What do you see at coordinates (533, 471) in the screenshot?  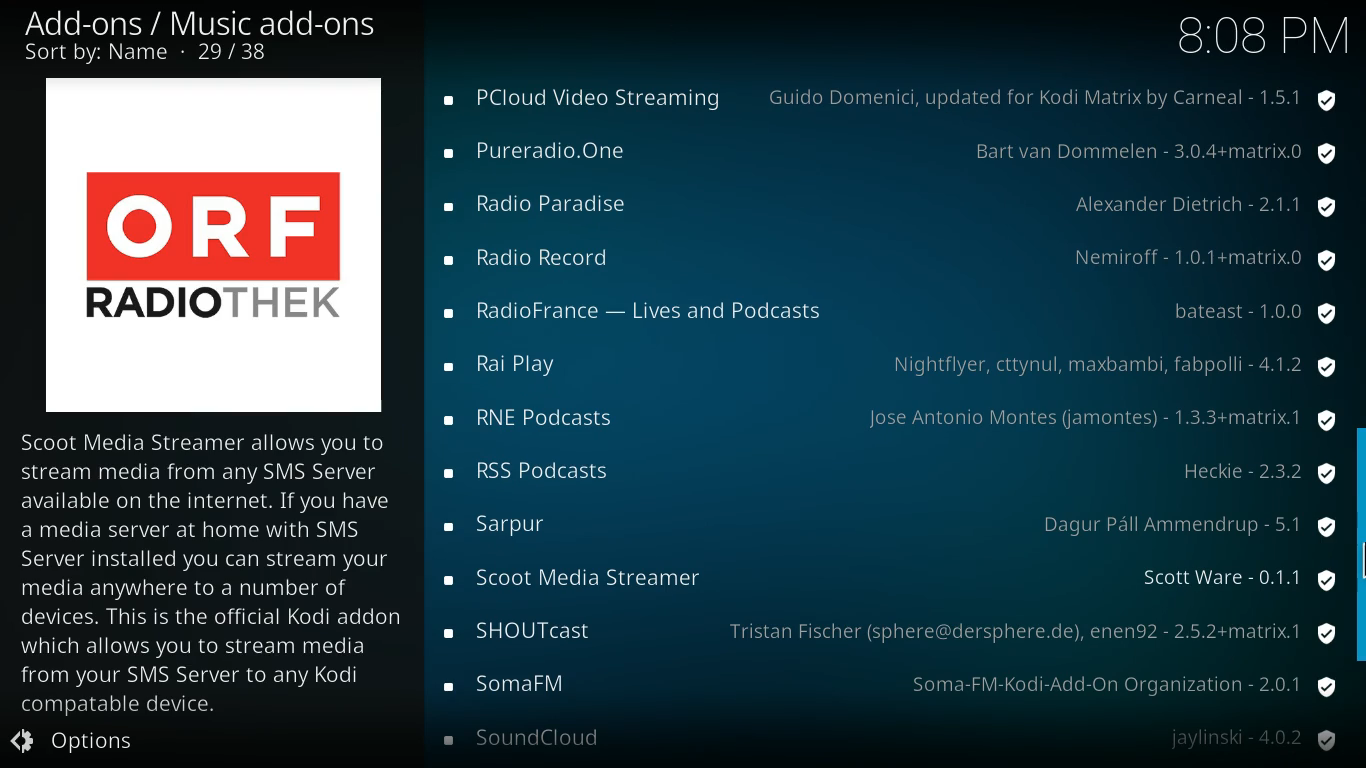 I see `add-on` at bounding box center [533, 471].